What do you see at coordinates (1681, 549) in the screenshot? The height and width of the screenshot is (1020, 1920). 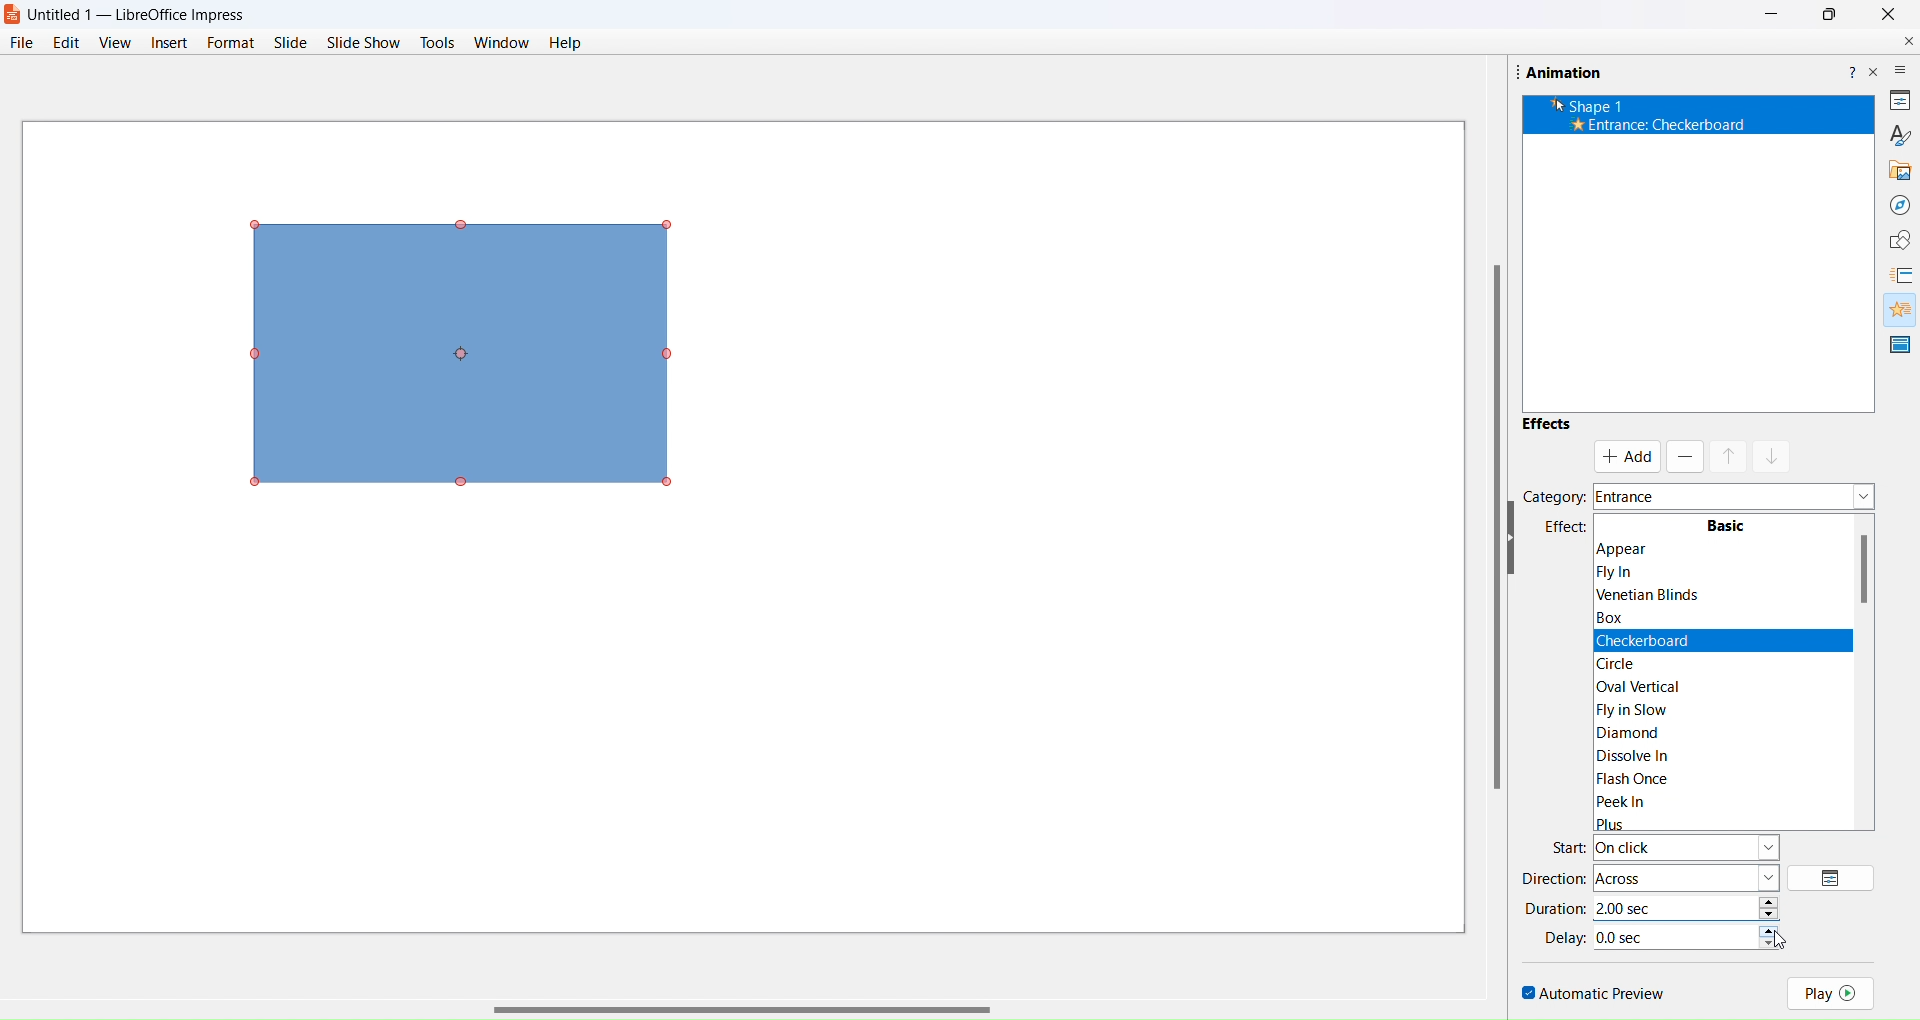 I see `Appear` at bounding box center [1681, 549].